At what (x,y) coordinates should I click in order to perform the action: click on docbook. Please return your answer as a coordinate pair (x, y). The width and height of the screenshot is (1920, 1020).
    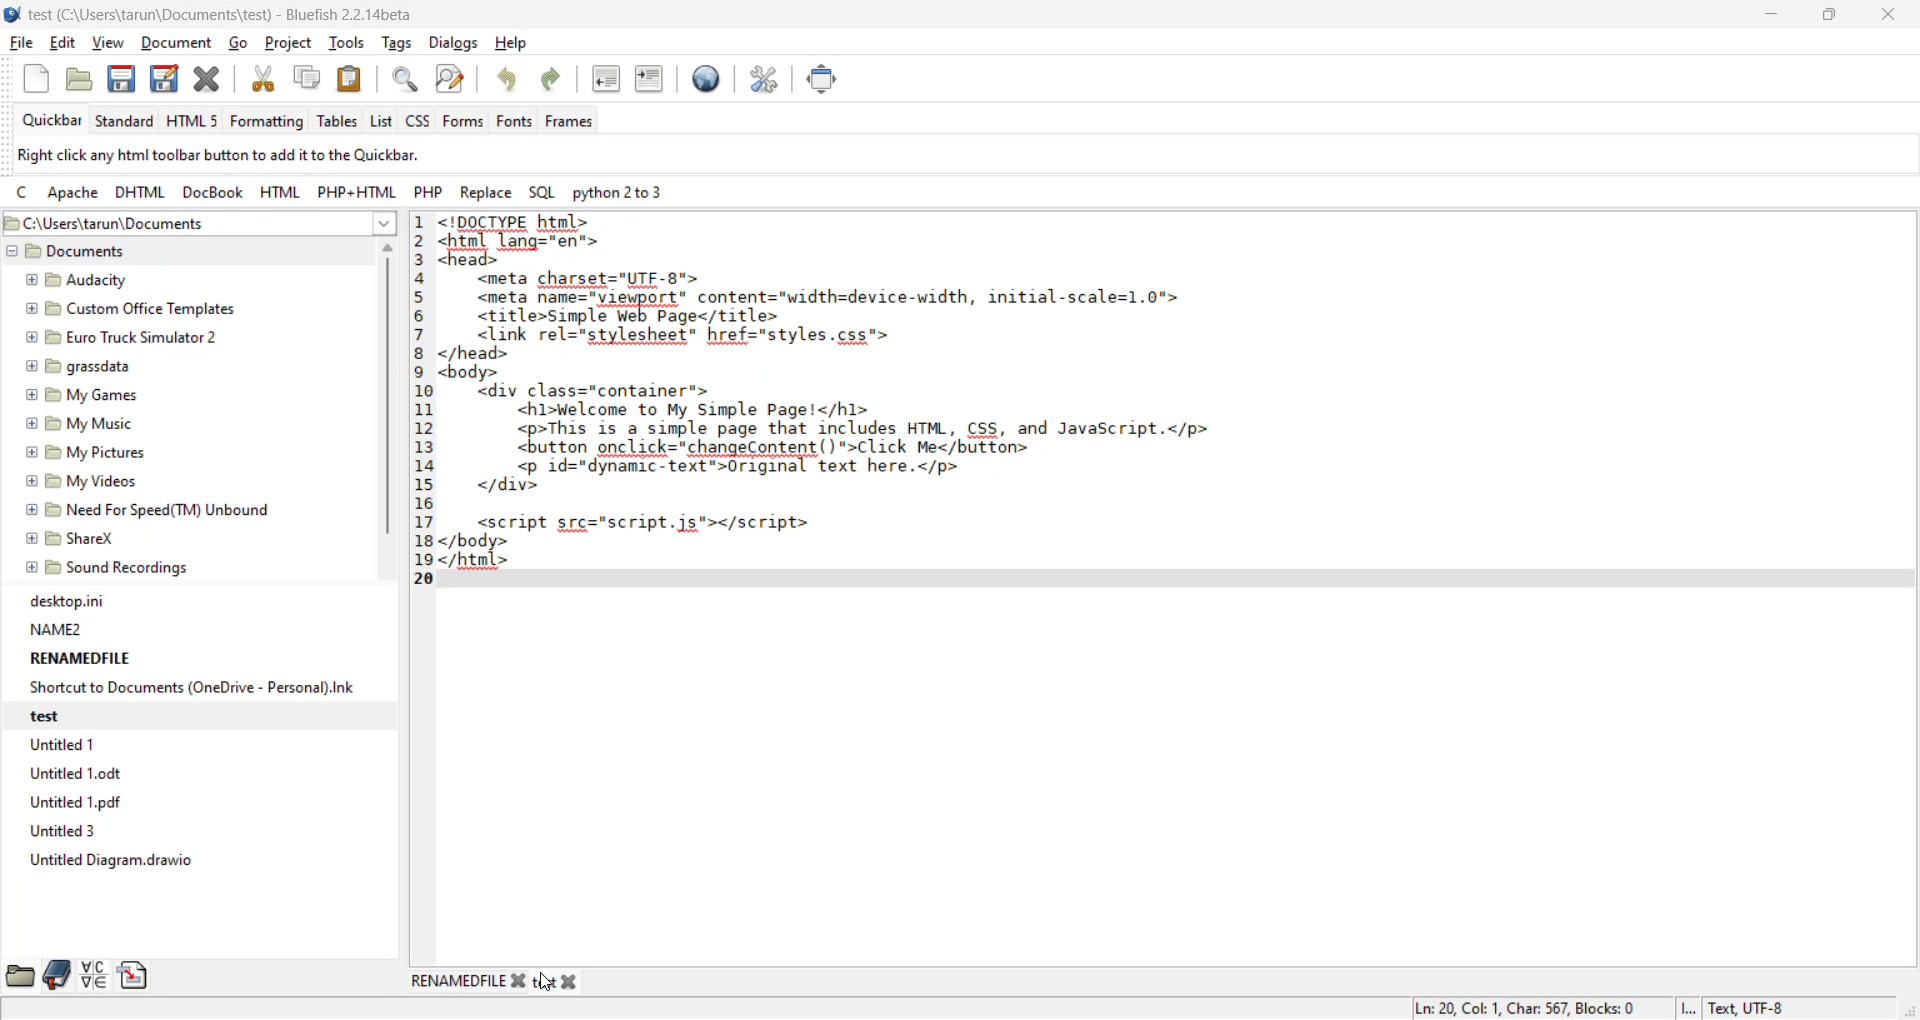
    Looking at the image, I should click on (210, 196).